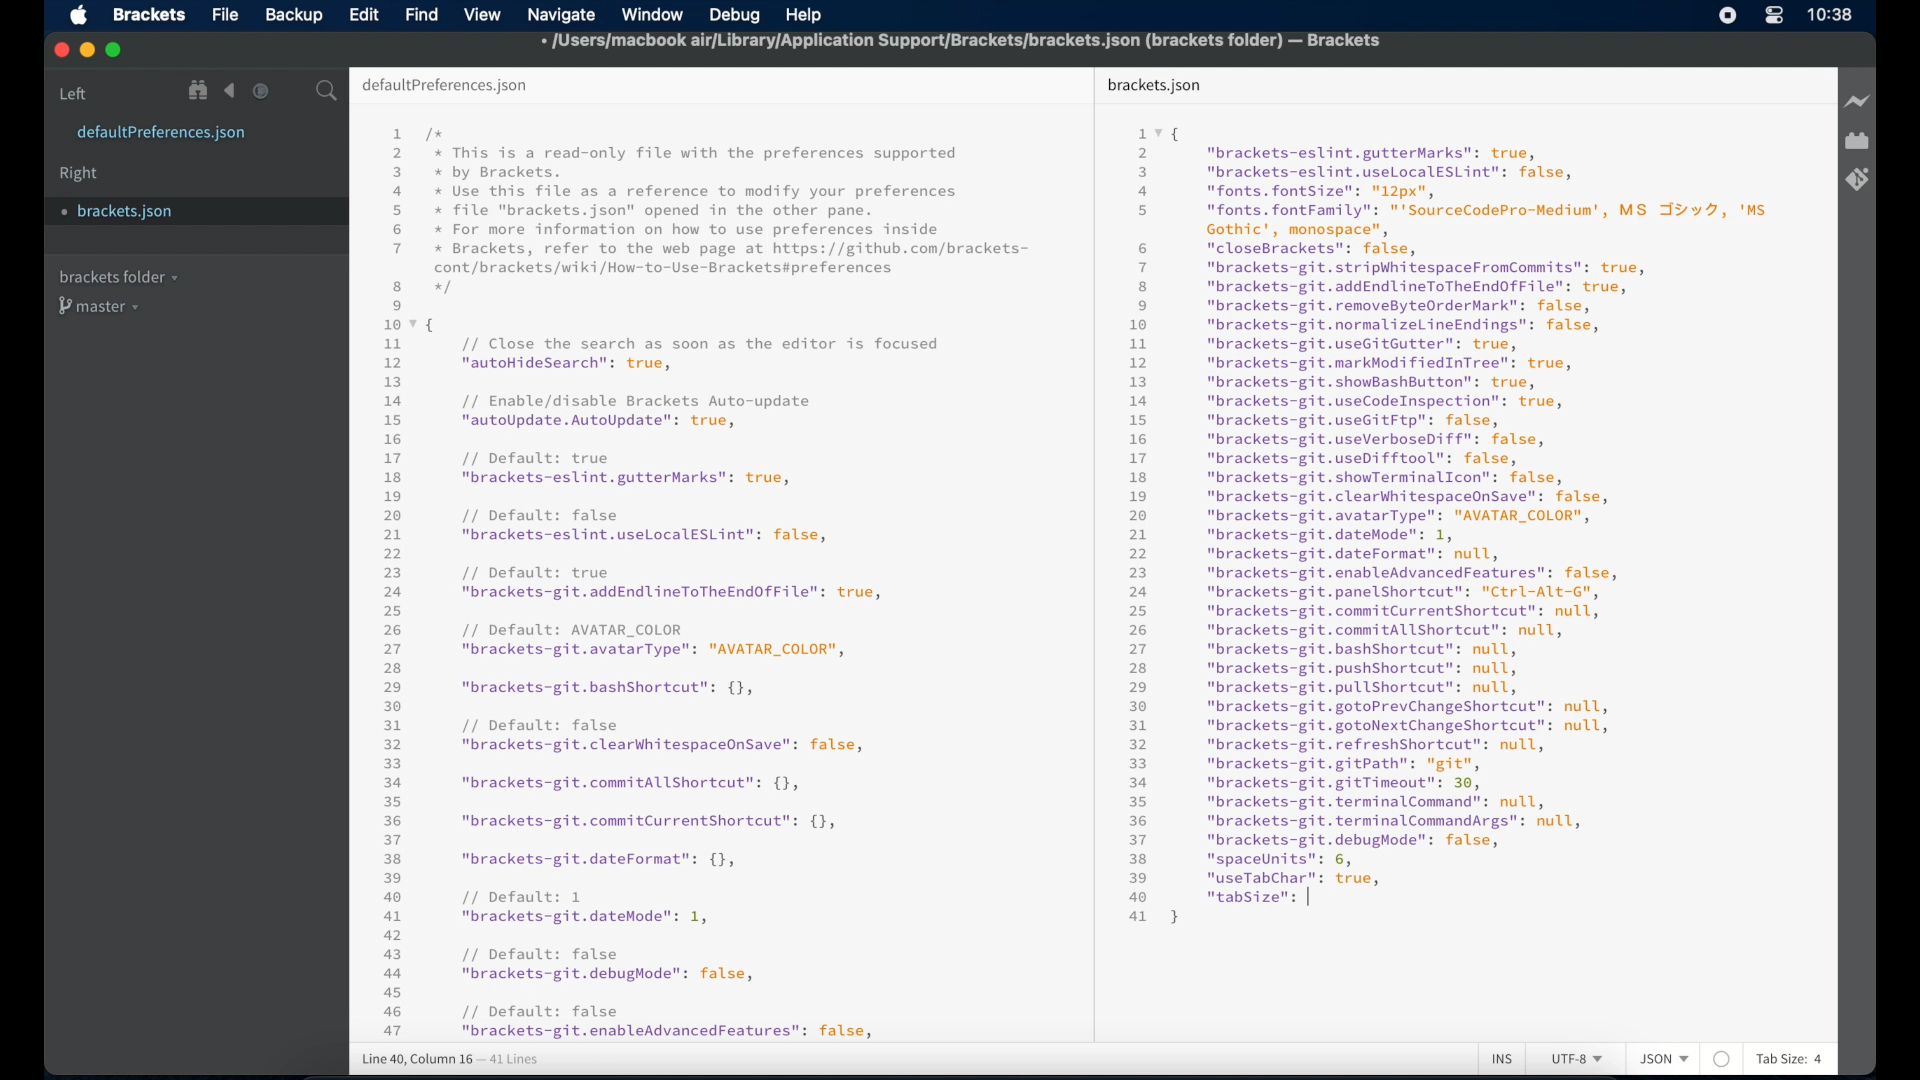 The image size is (1920, 1080). What do you see at coordinates (1859, 101) in the screenshot?
I see `live preview` at bounding box center [1859, 101].